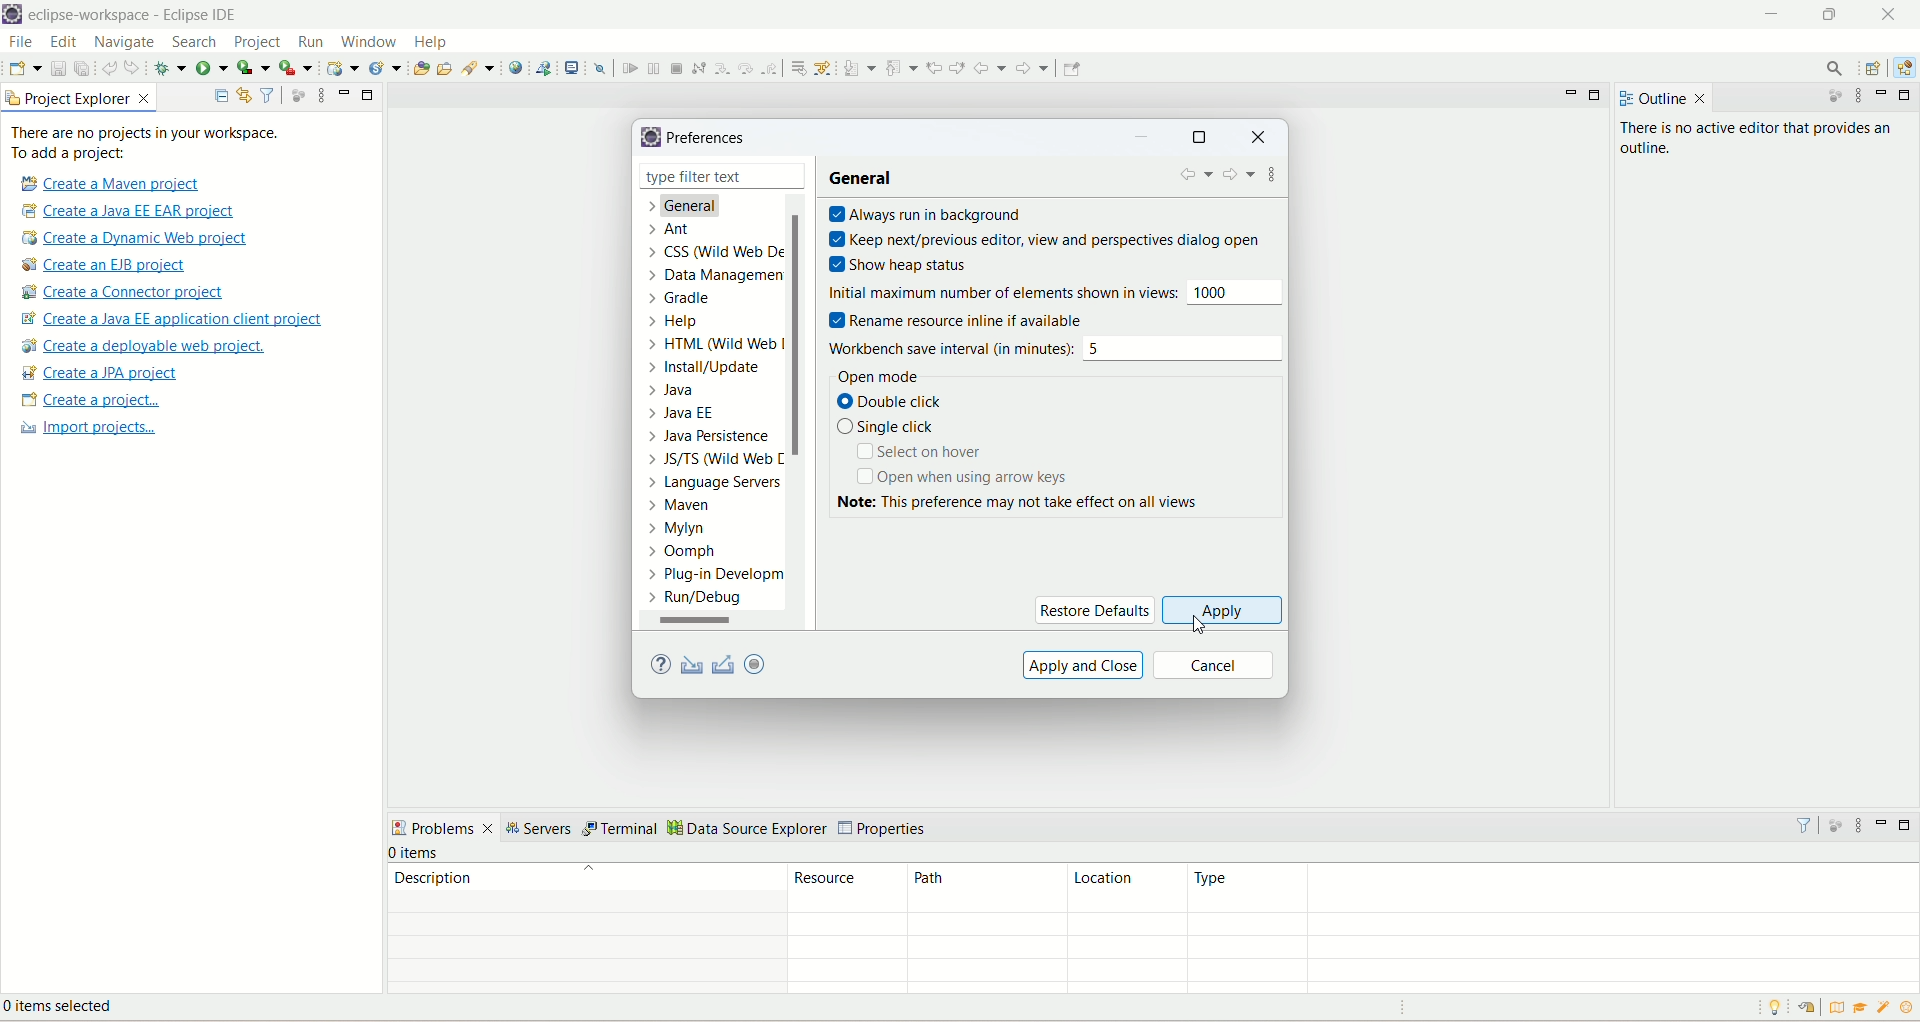  Describe the element at coordinates (1571, 98) in the screenshot. I see `minimize` at that location.